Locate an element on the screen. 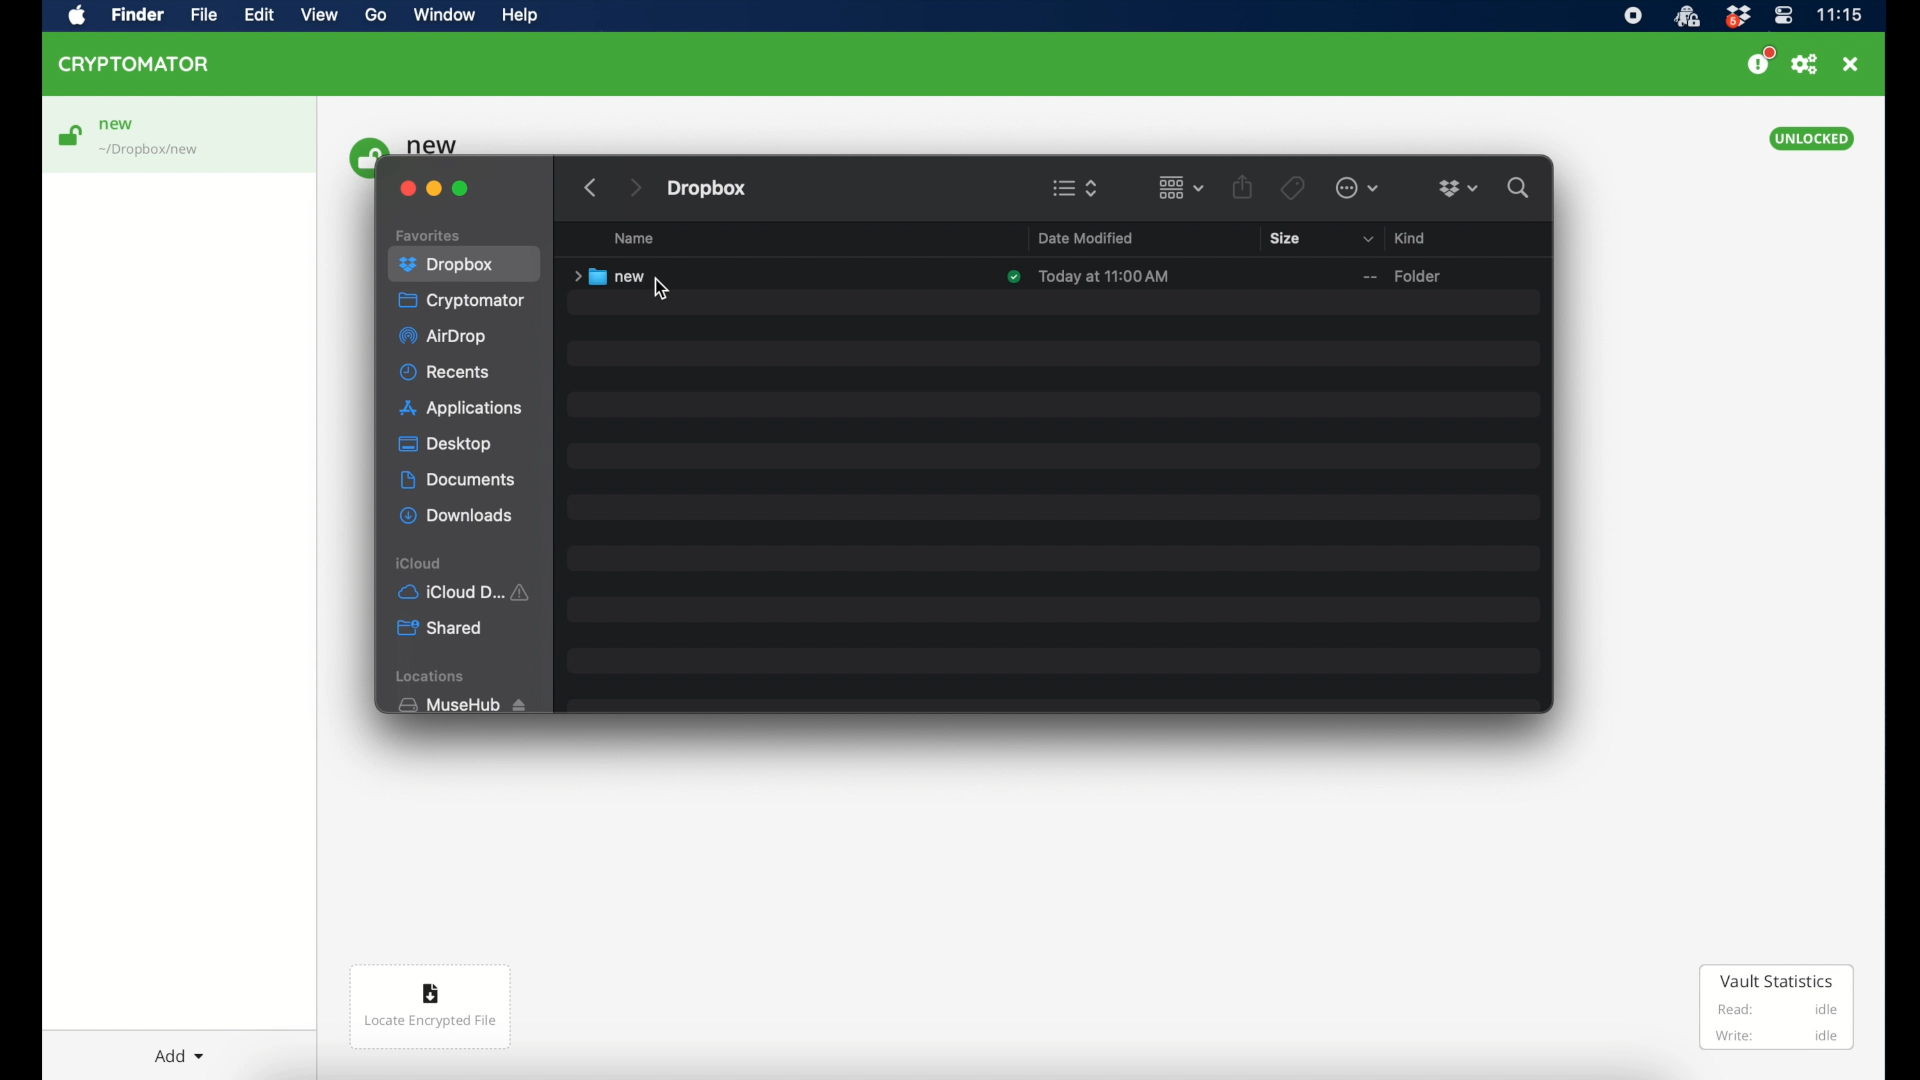 This screenshot has width=1920, height=1080. previous is located at coordinates (587, 182).